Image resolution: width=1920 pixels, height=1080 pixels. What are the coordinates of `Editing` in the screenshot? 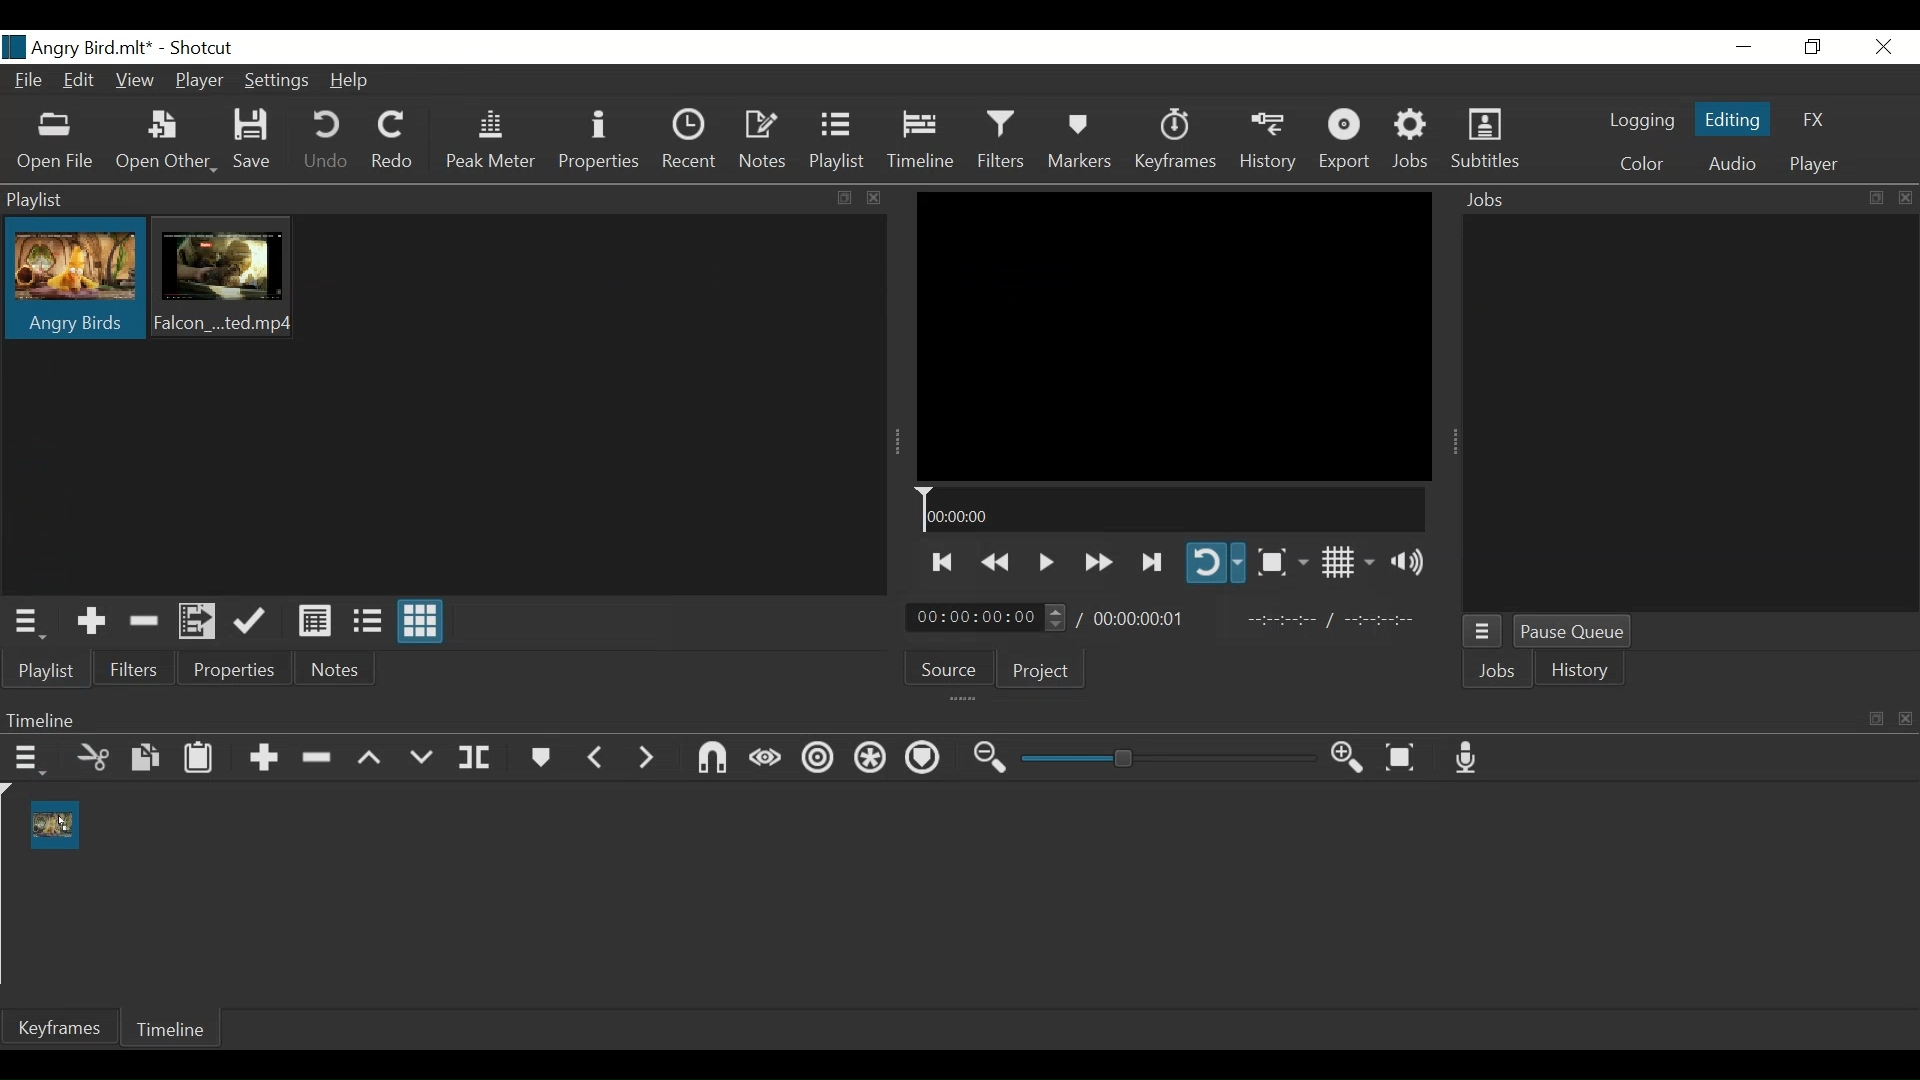 It's located at (1733, 122).